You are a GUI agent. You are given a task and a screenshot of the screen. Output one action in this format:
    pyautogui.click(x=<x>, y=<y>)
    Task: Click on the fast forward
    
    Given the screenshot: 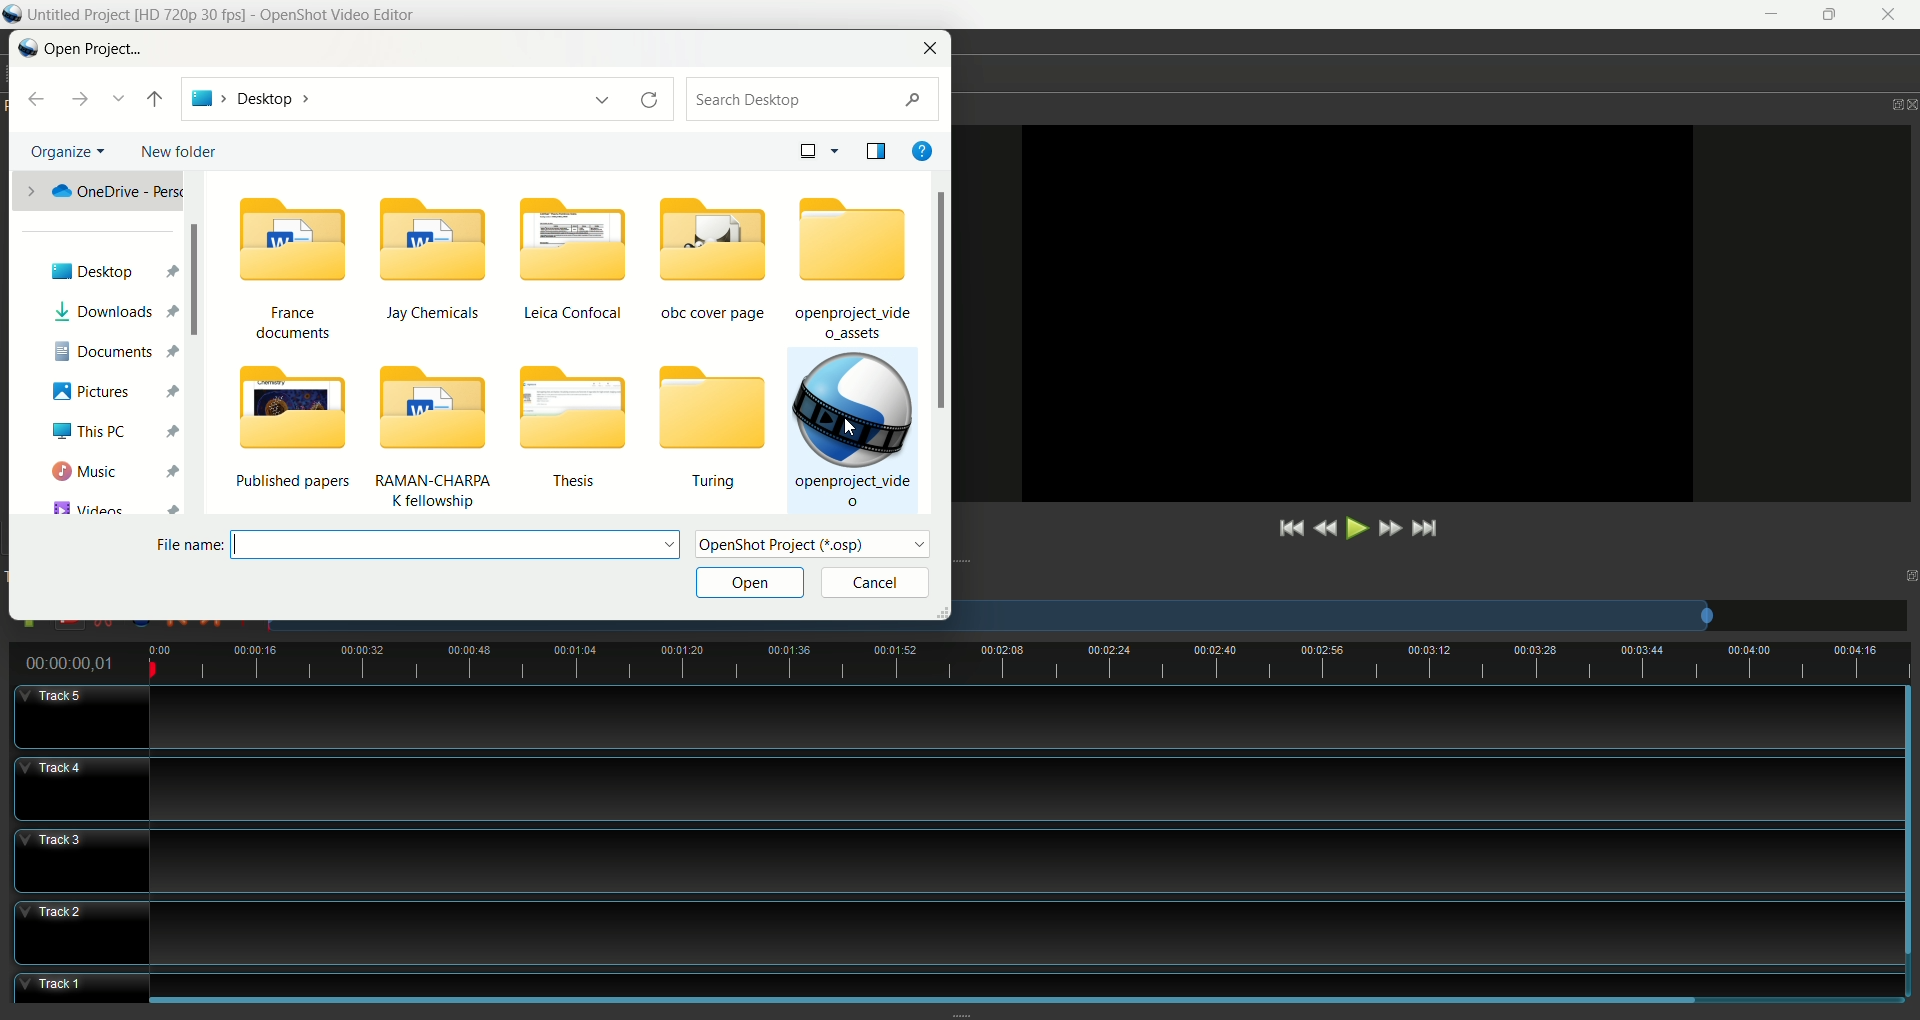 What is the action you would take?
    pyautogui.click(x=1388, y=527)
    